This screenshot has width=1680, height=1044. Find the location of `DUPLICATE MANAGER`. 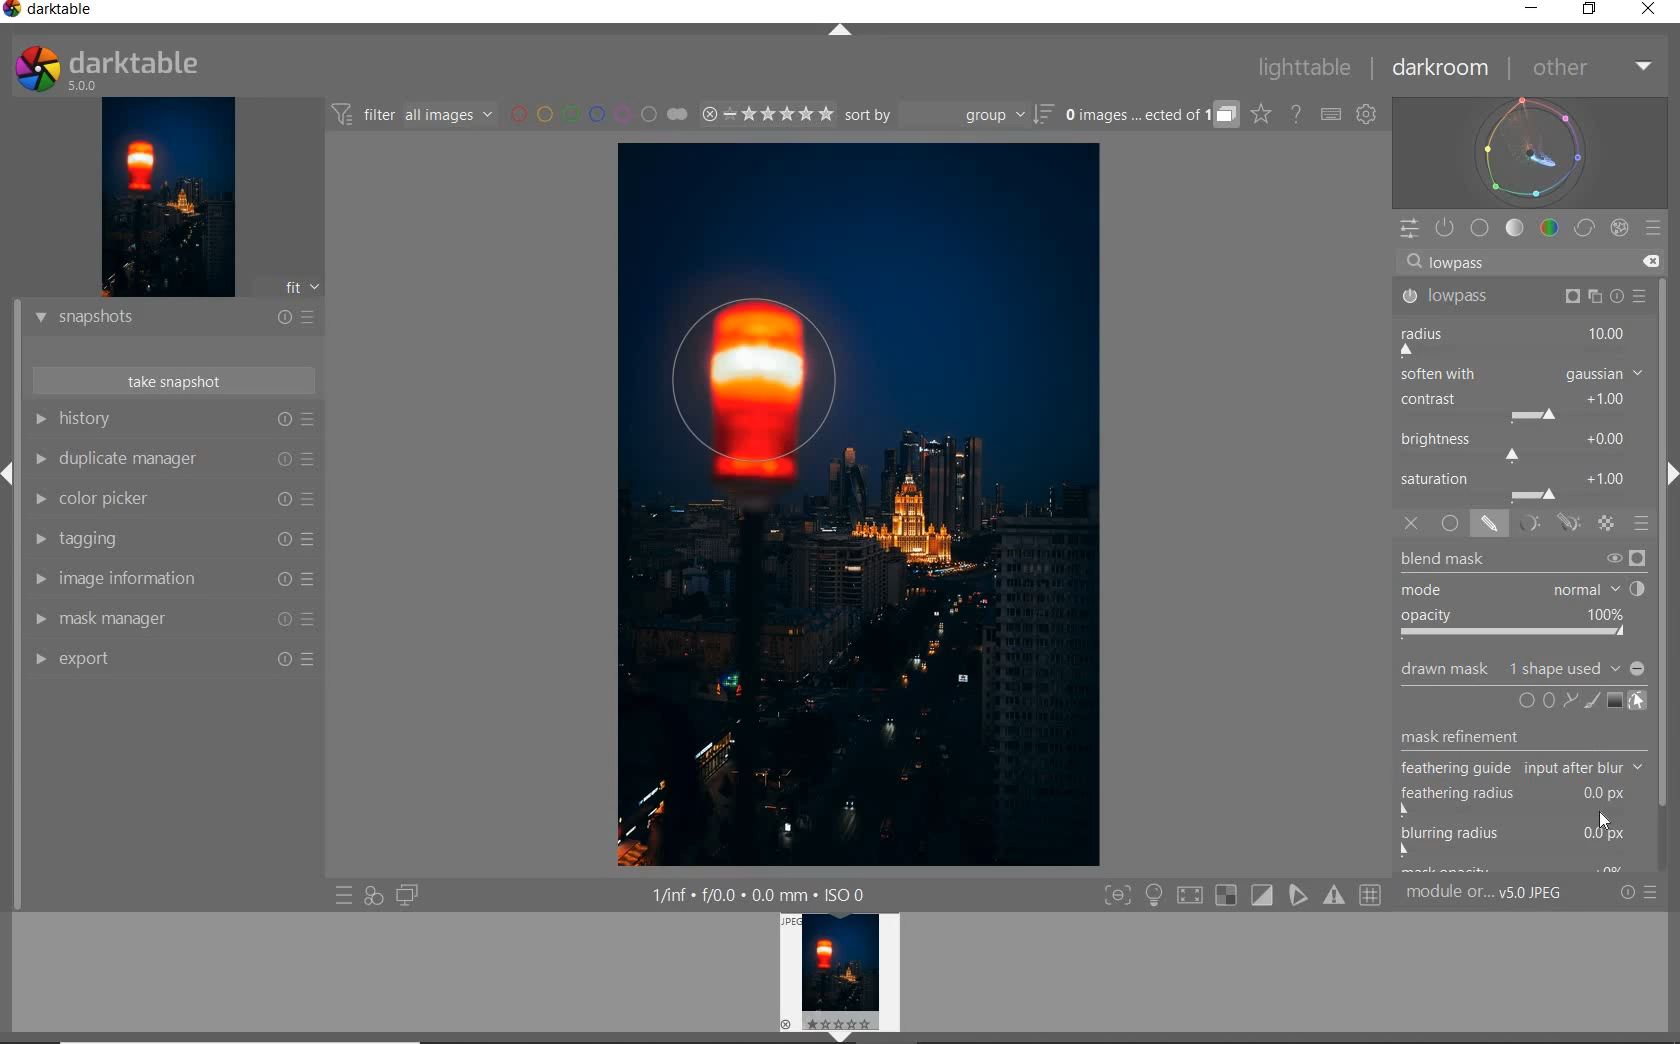

DUPLICATE MANAGER is located at coordinates (177, 461).